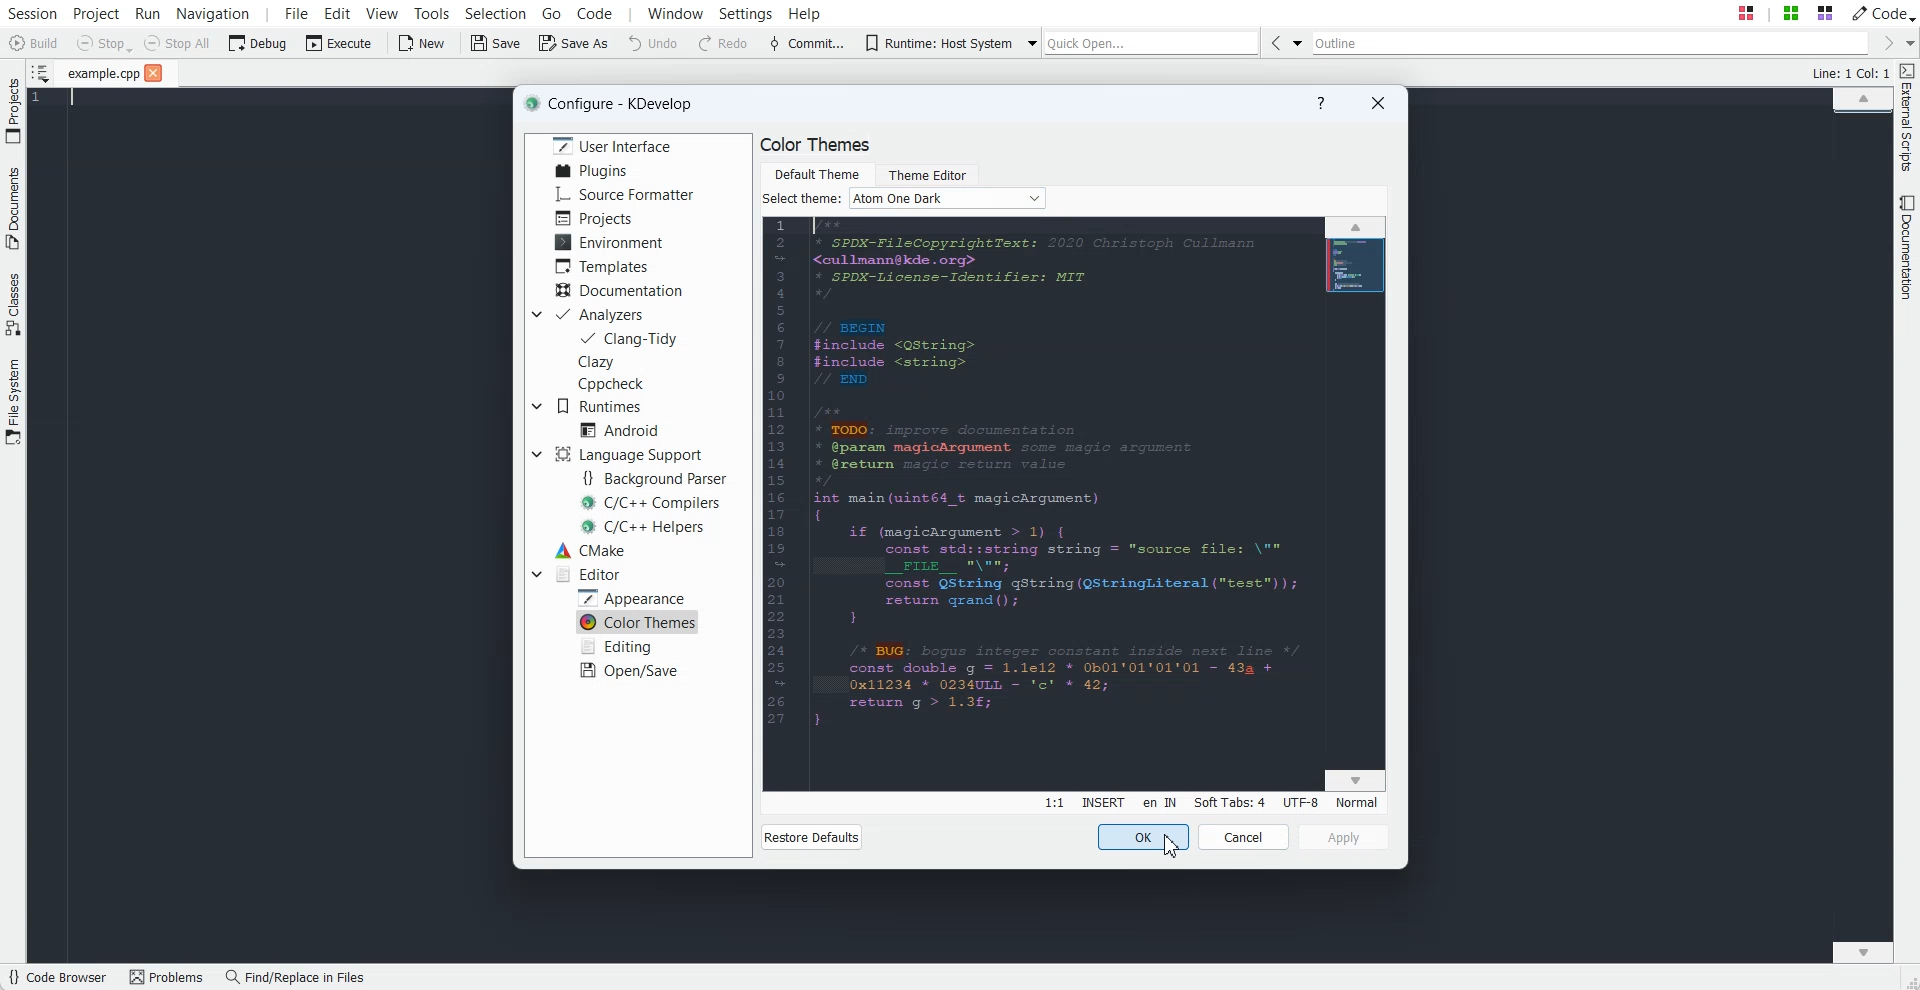 This screenshot has width=1920, height=990. Describe the element at coordinates (636, 597) in the screenshot. I see `Apperarnce` at that location.